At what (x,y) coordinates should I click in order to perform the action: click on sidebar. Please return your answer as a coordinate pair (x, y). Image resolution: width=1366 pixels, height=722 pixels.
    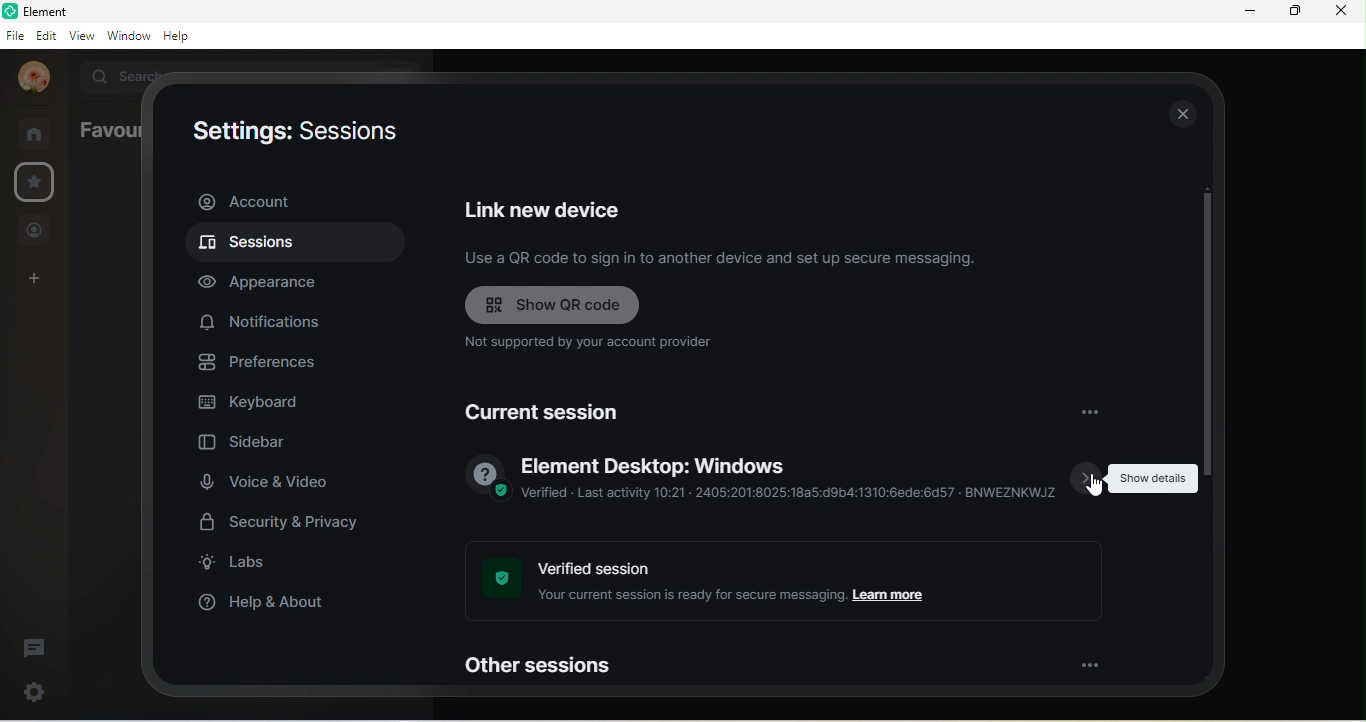
    Looking at the image, I should click on (248, 445).